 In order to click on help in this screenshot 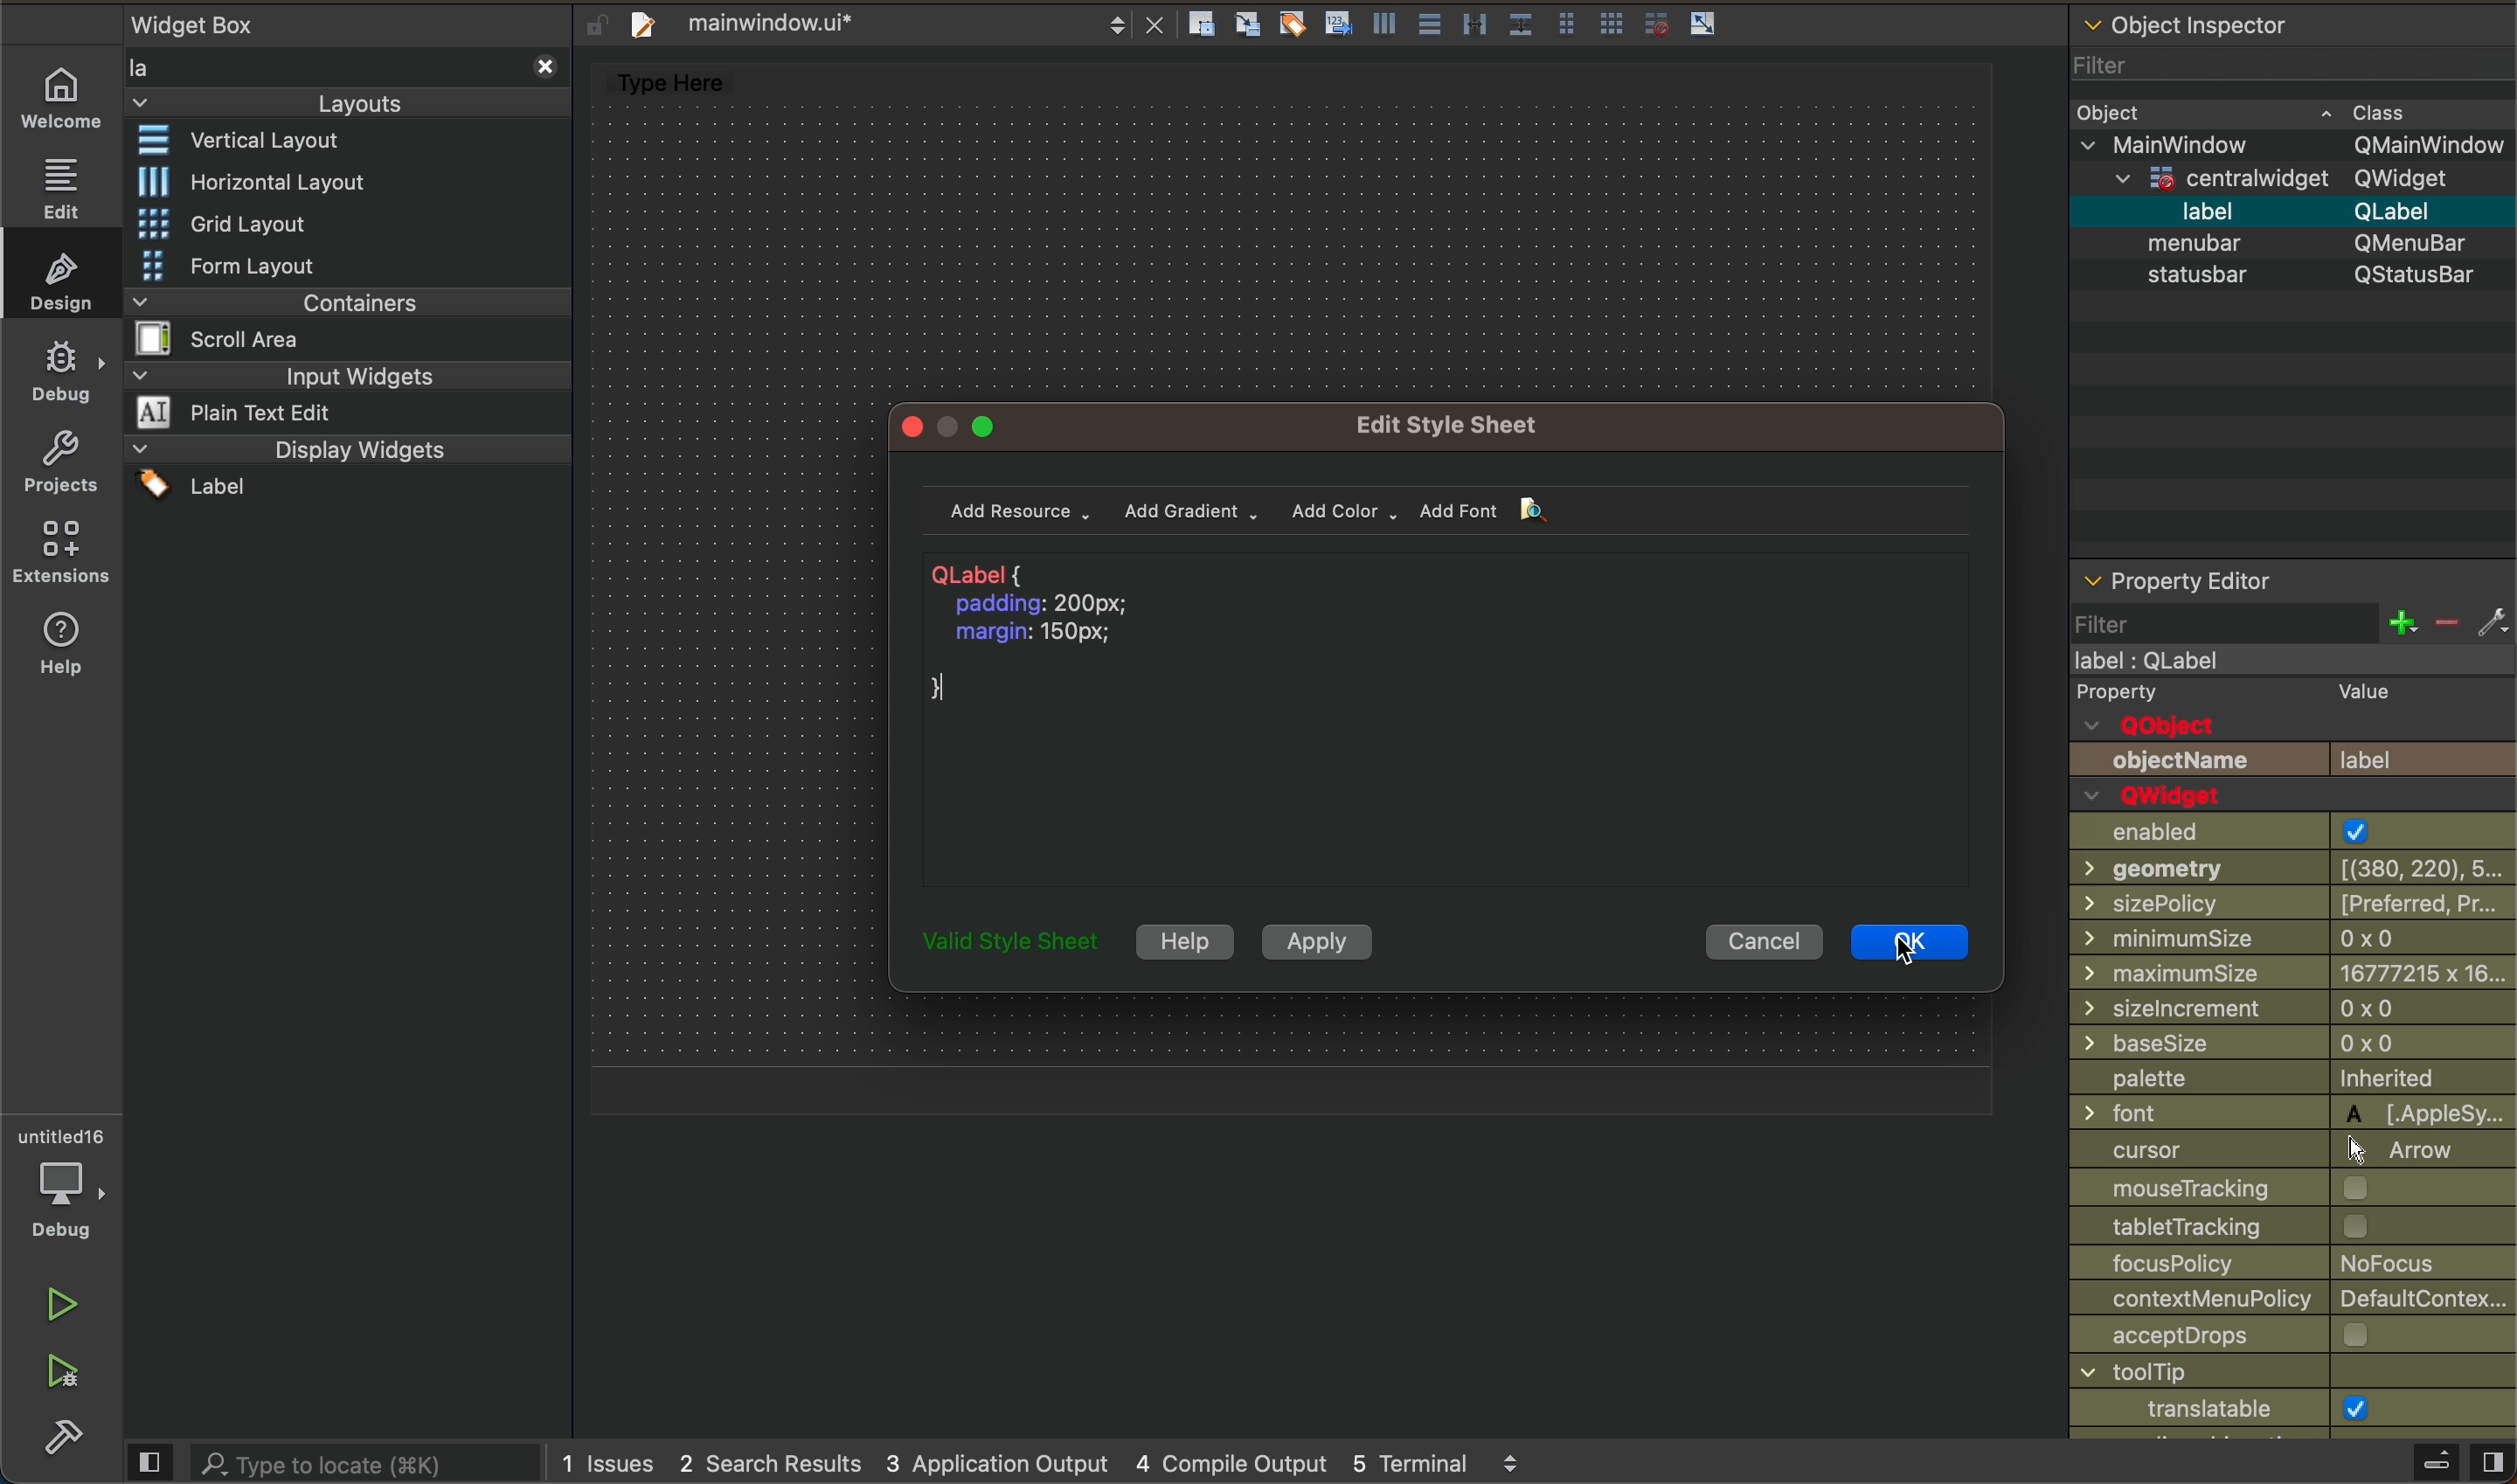, I will do `click(1182, 942)`.